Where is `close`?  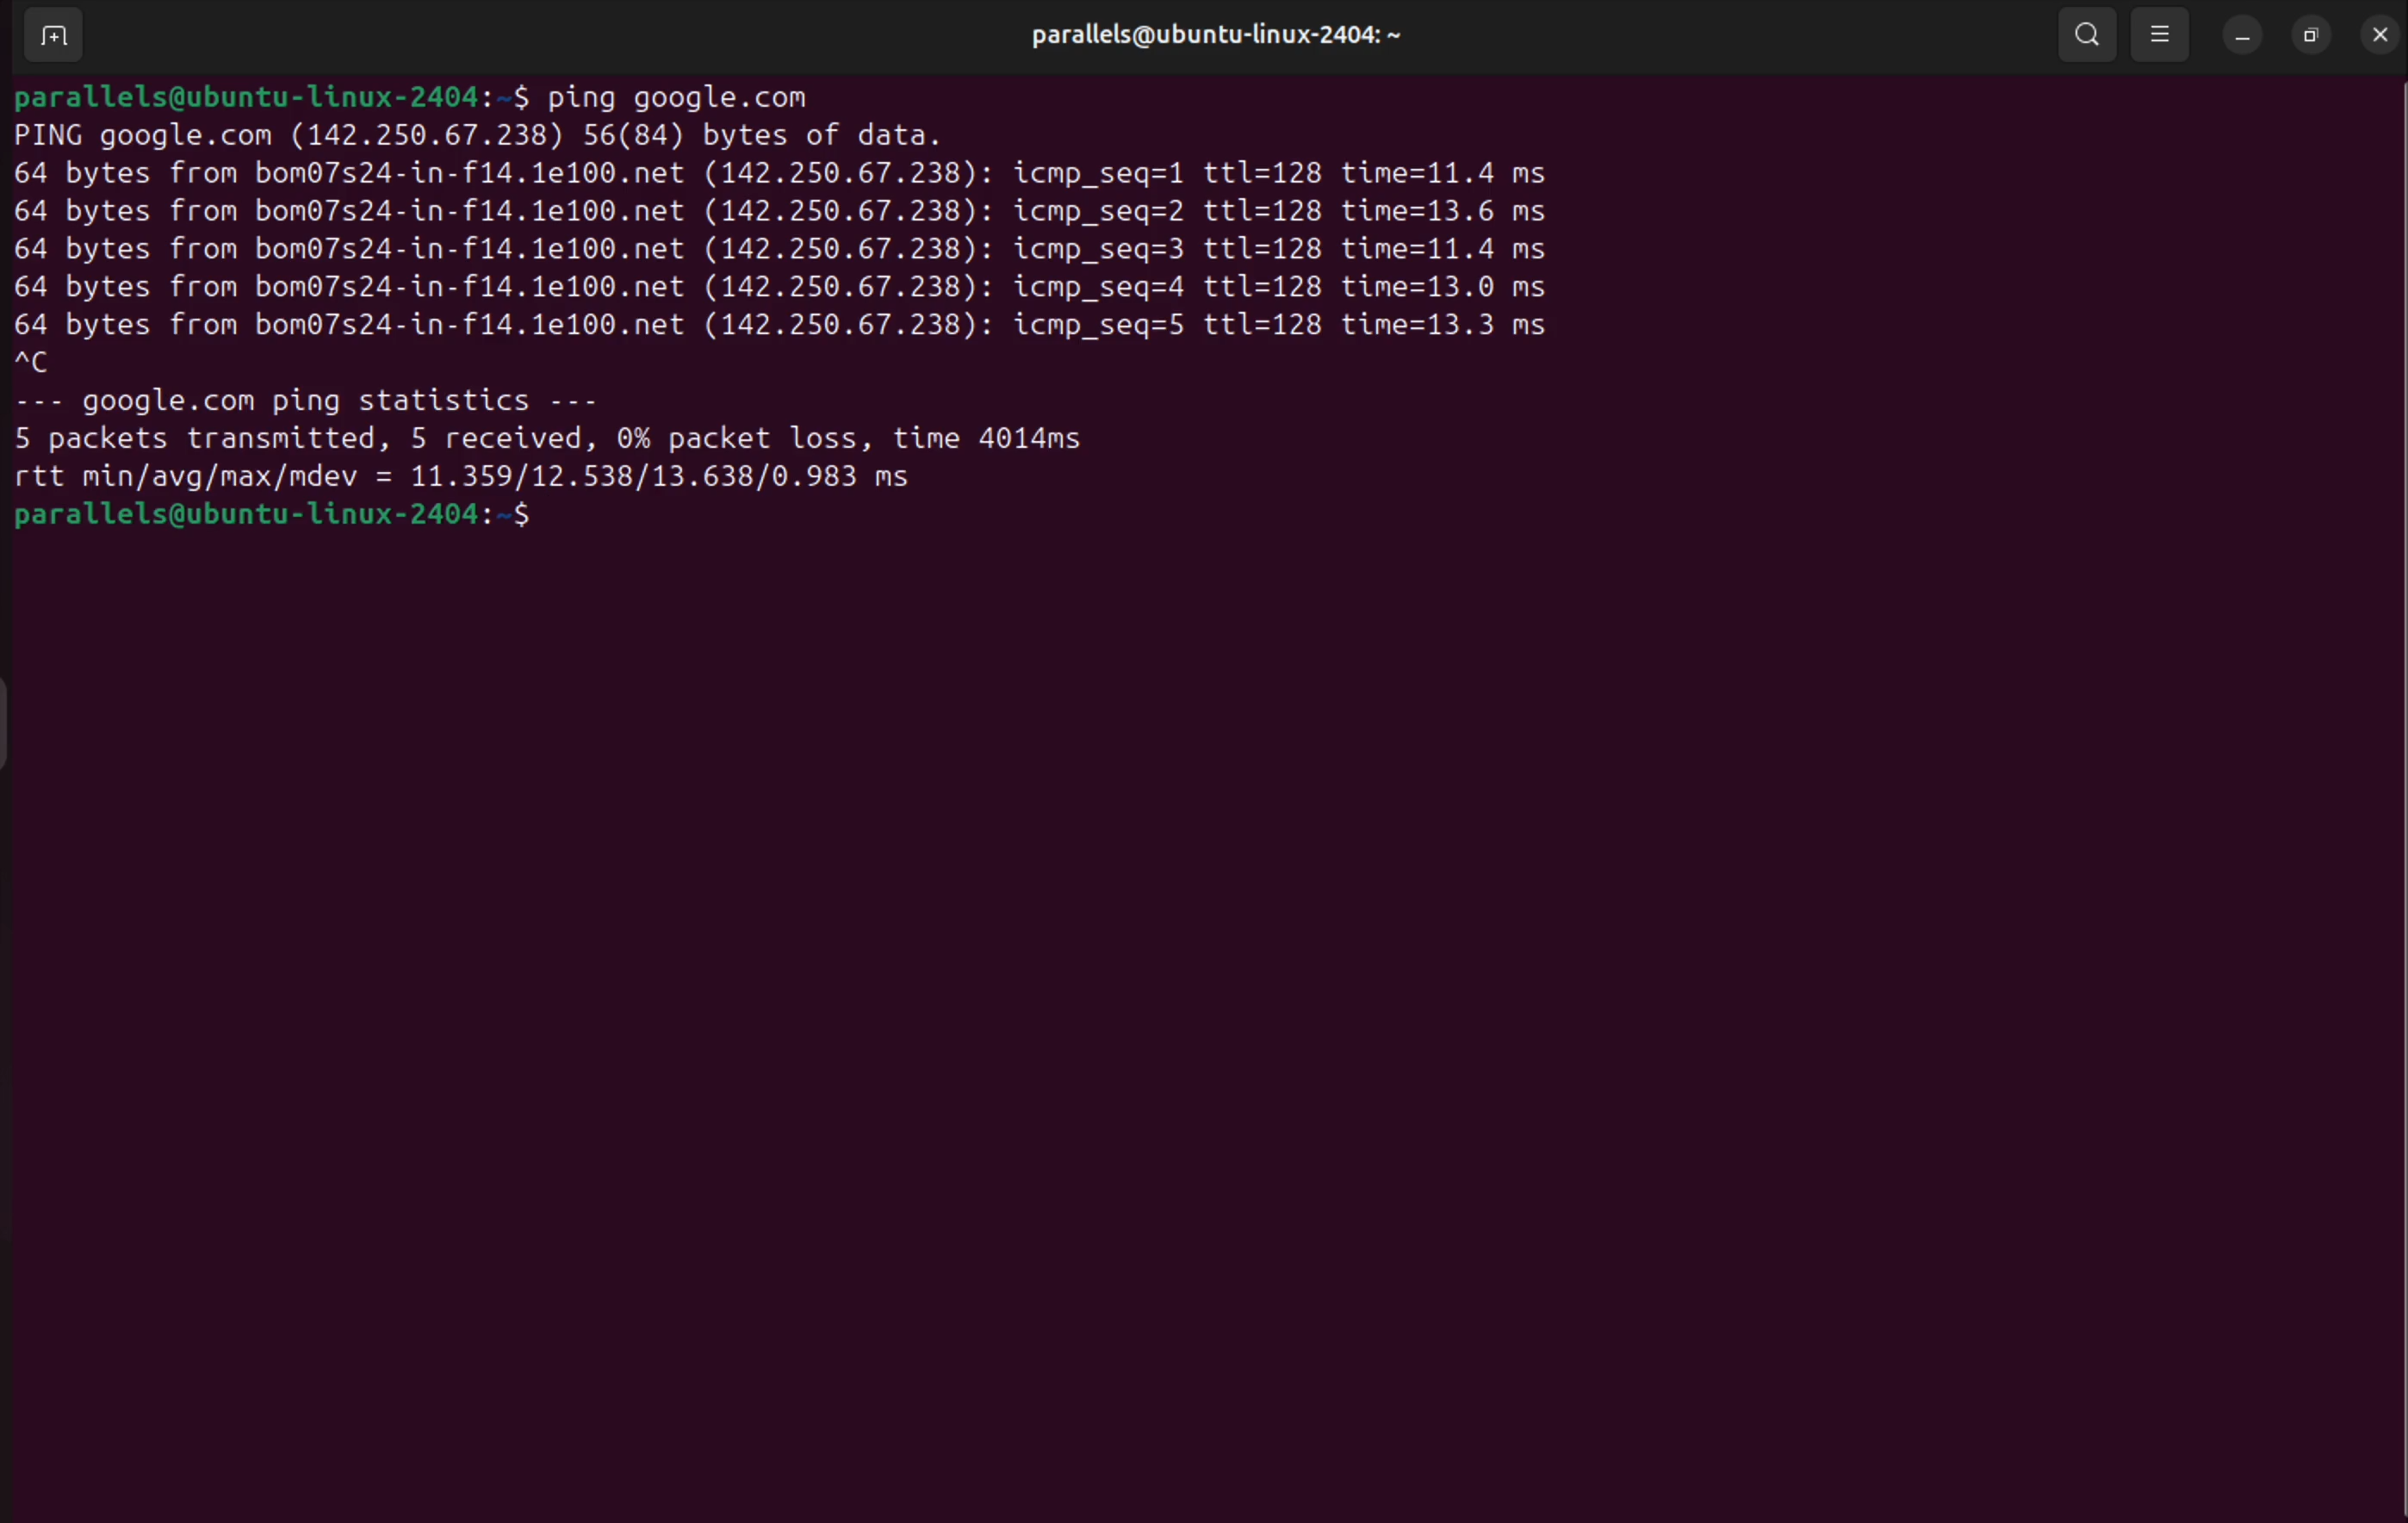 close is located at coordinates (2378, 33).